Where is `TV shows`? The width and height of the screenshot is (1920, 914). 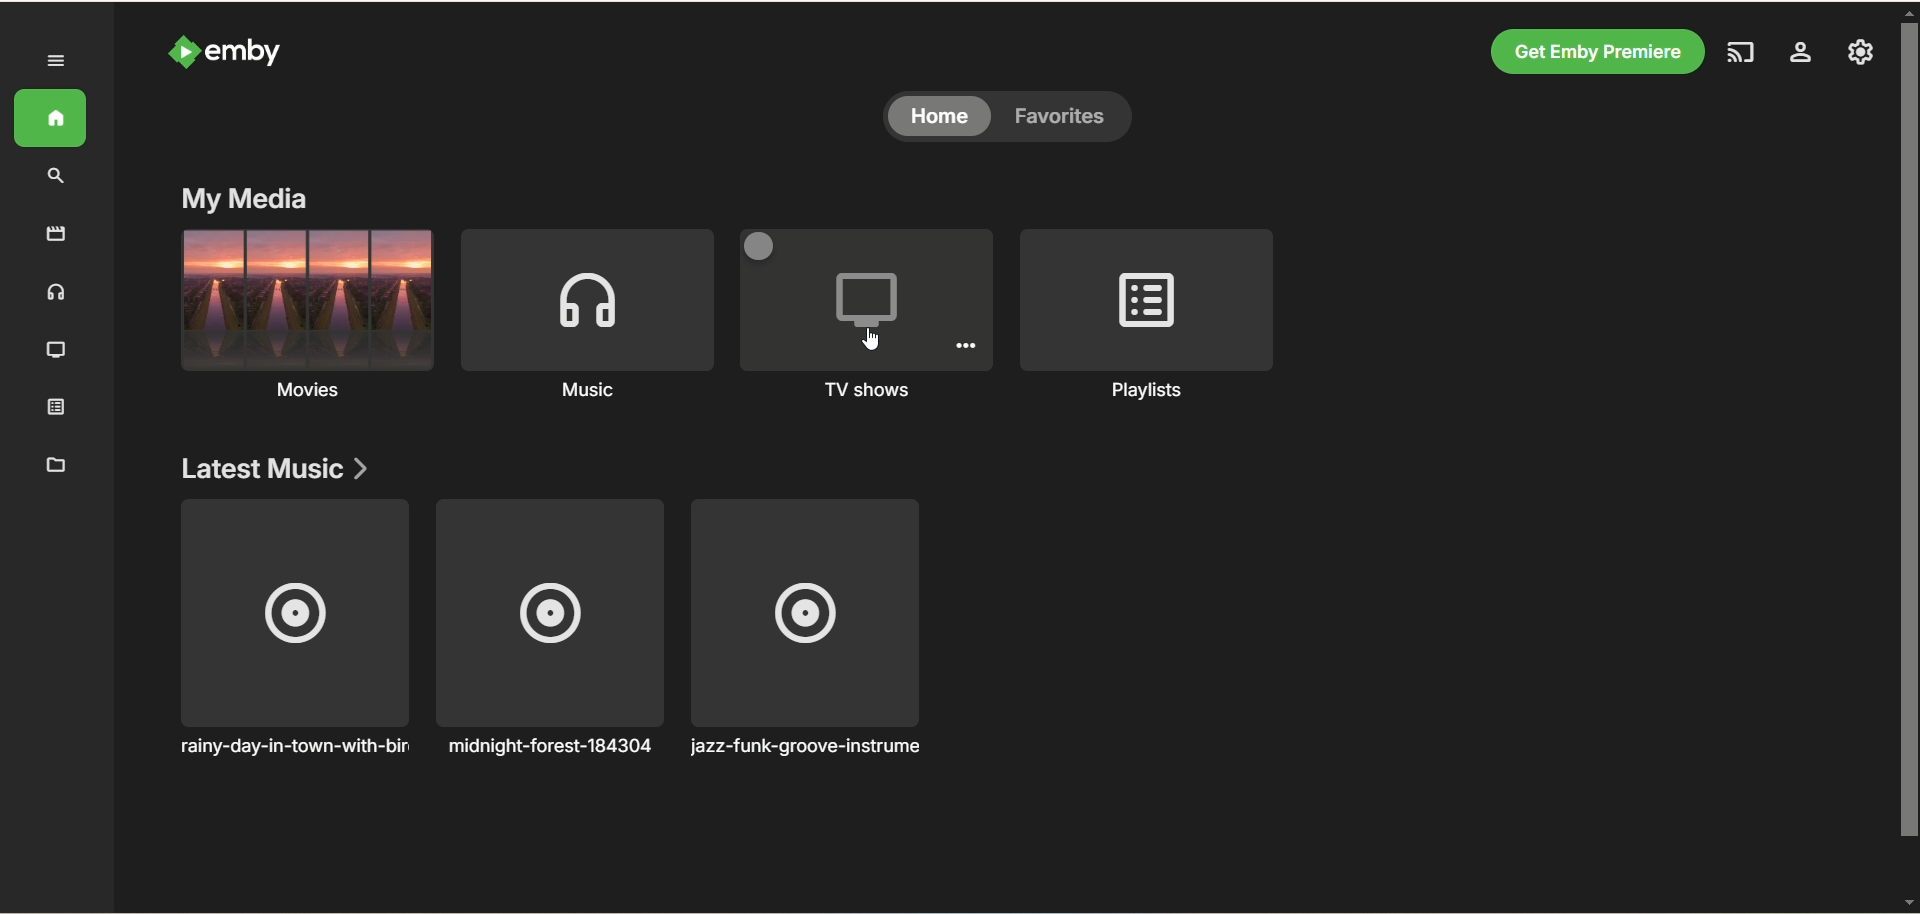 TV shows is located at coordinates (58, 352).